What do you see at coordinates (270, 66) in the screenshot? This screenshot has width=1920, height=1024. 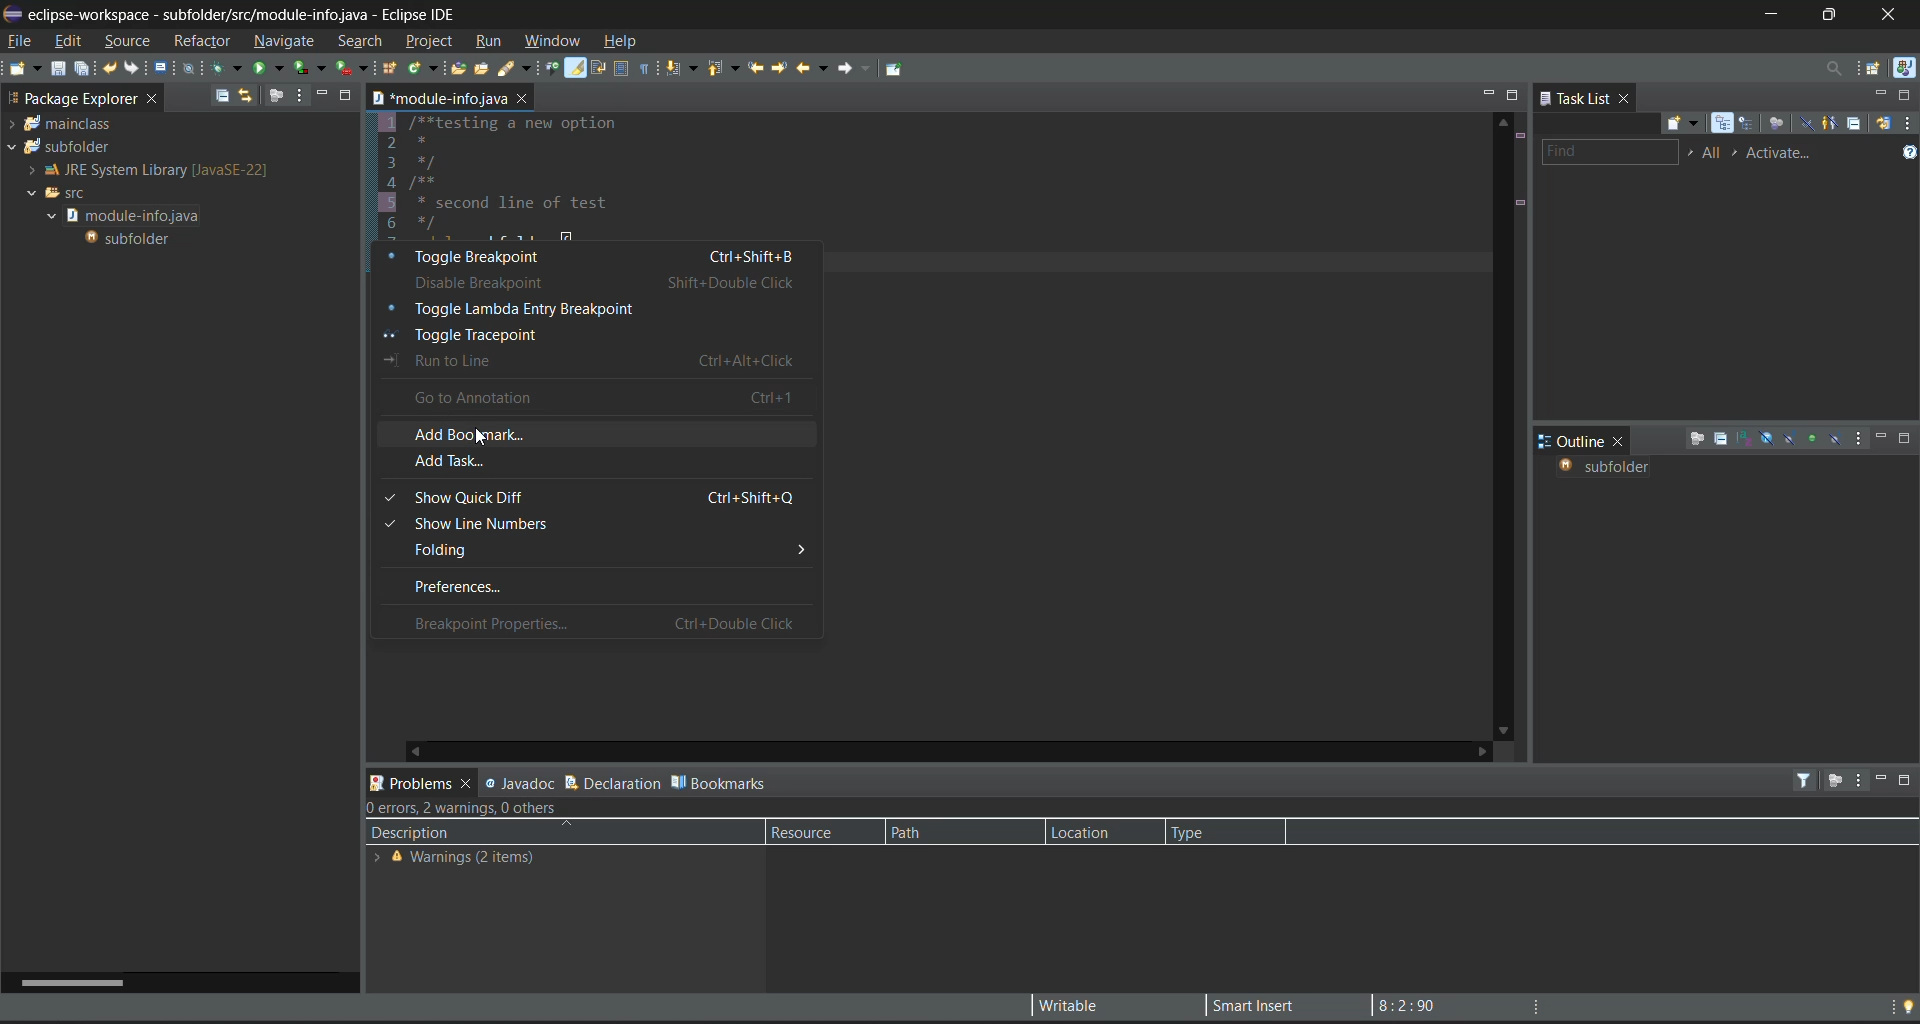 I see `run` at bounding box center [270, 66].